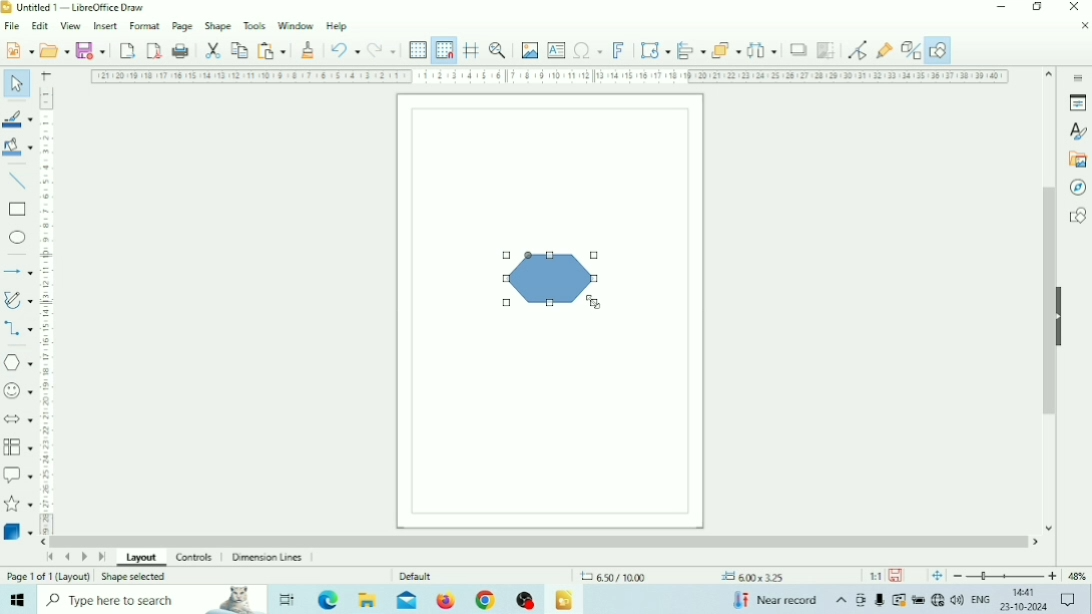 The image size is (1092, 614). I want to click on Symbol Shapes, so click(18, 391).